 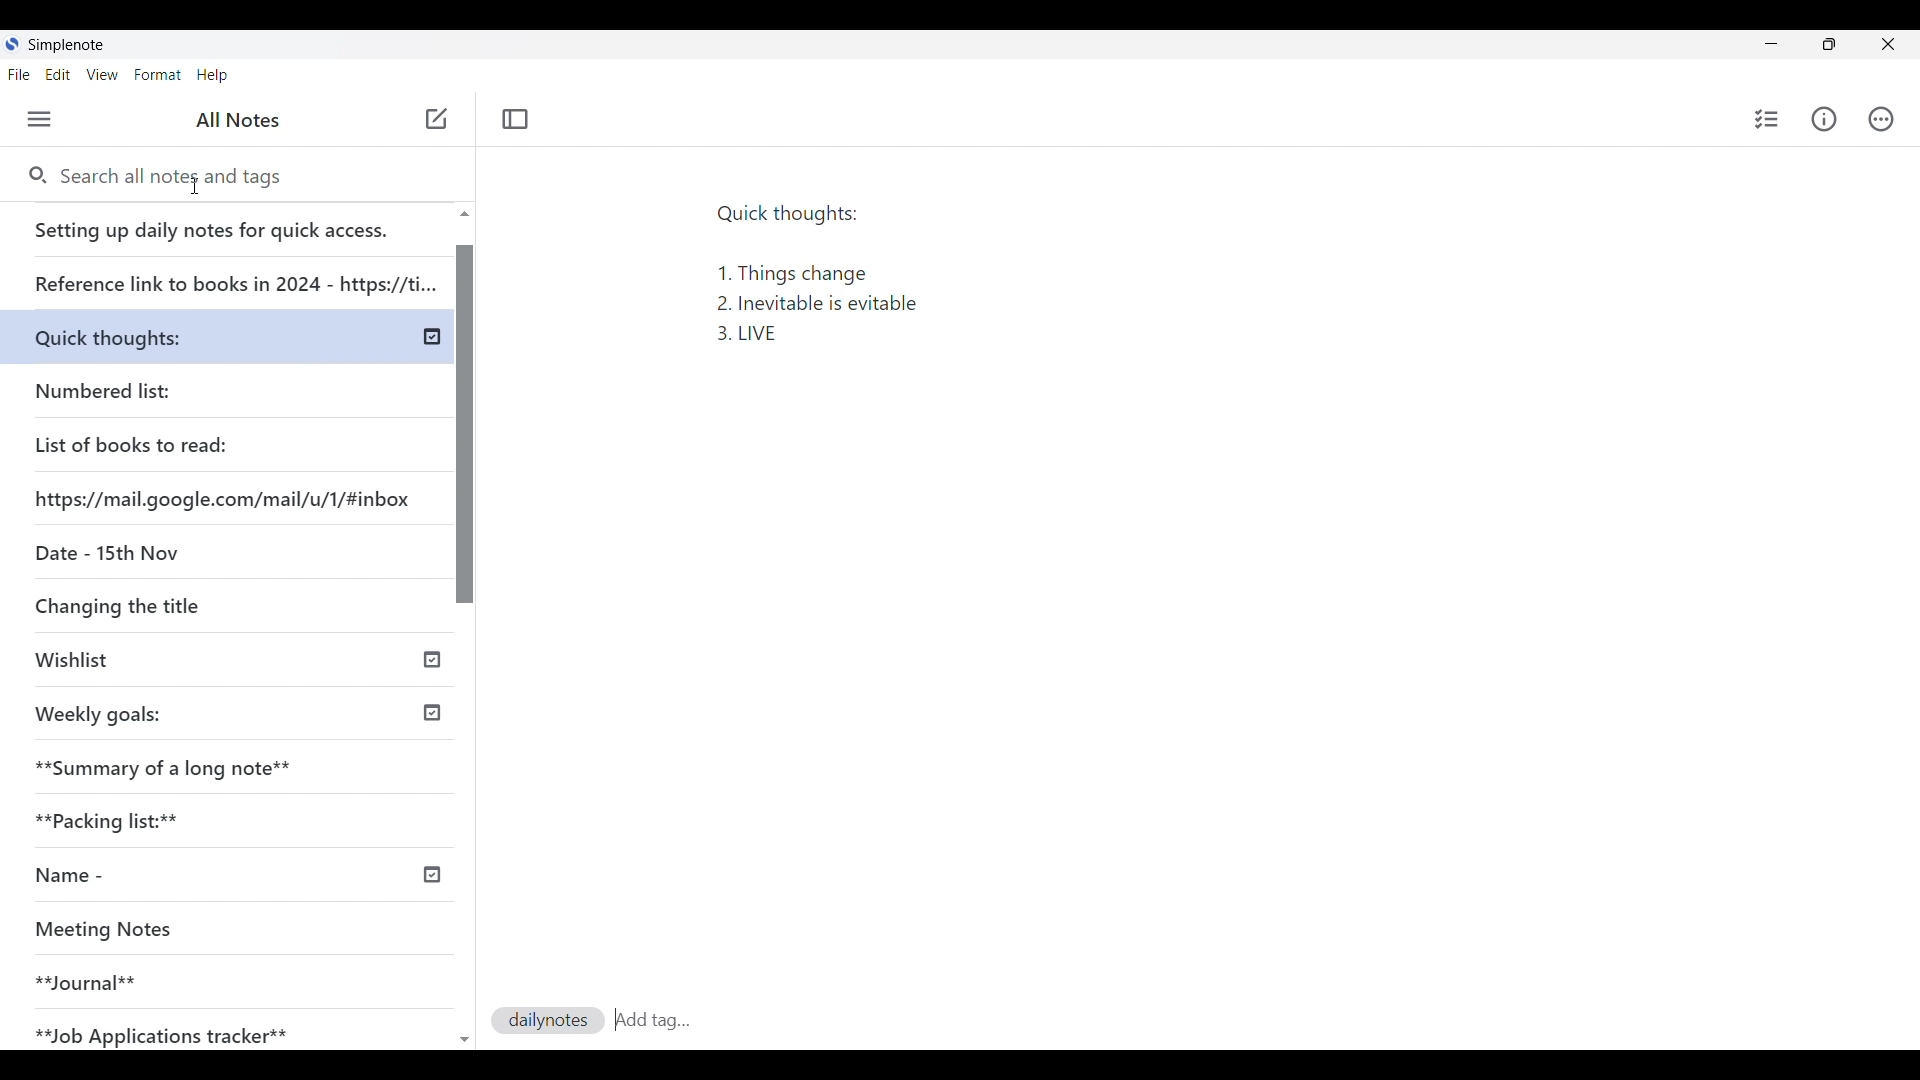 I want to click on Wishlist, so click(x=167, y=662).